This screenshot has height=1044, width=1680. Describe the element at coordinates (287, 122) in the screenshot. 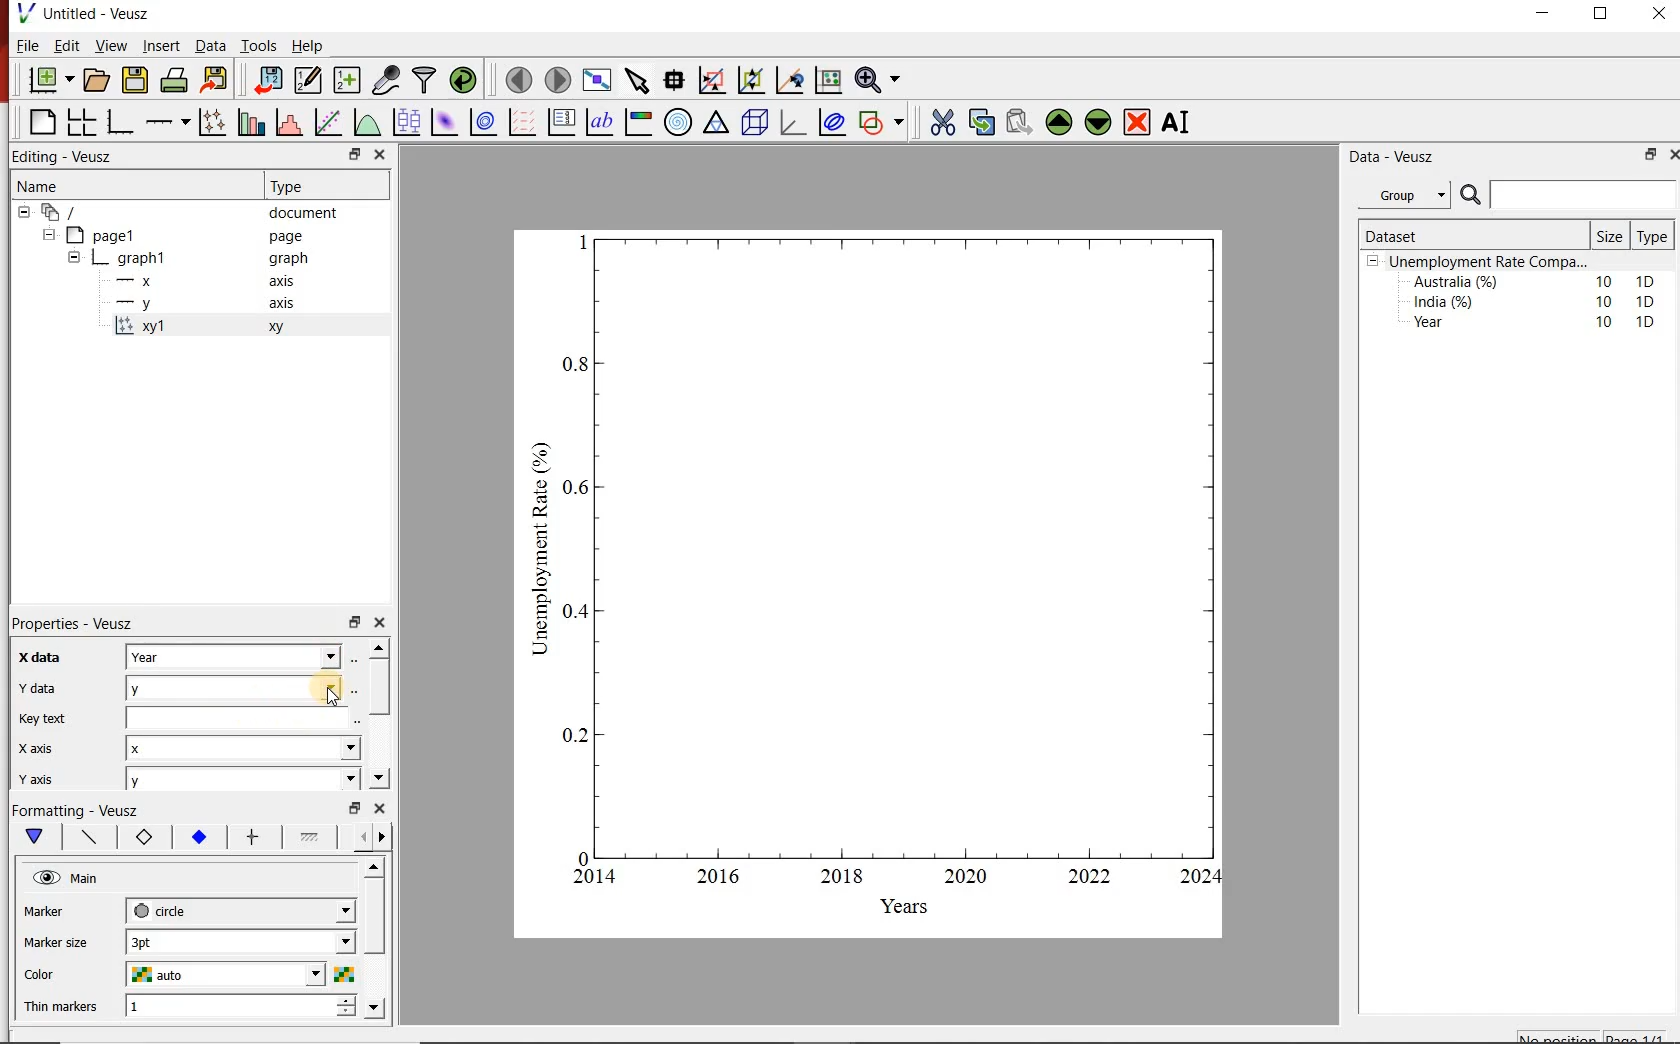

I see `histograms` at that location.